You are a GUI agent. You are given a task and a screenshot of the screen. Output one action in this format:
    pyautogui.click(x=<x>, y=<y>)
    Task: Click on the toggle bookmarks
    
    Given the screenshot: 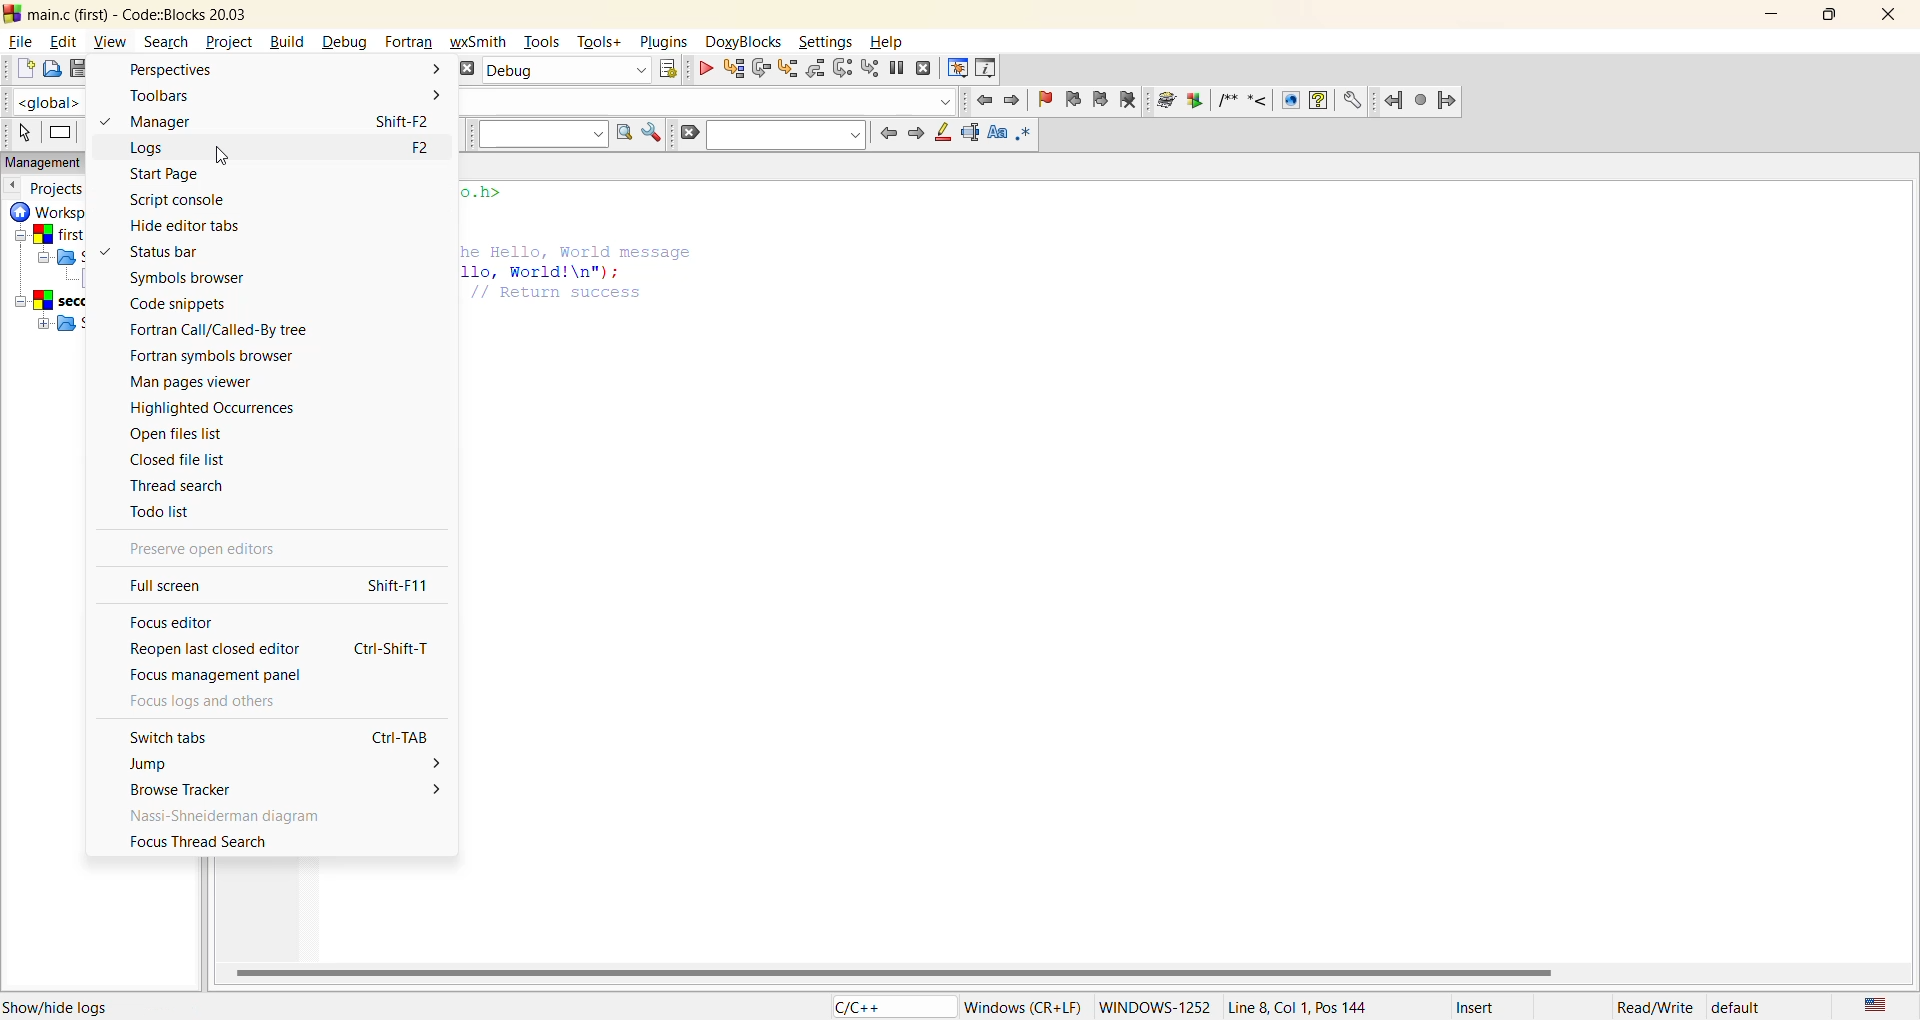 What is the action you would take?
    pyautogui.click(x=1047, y=100)
    